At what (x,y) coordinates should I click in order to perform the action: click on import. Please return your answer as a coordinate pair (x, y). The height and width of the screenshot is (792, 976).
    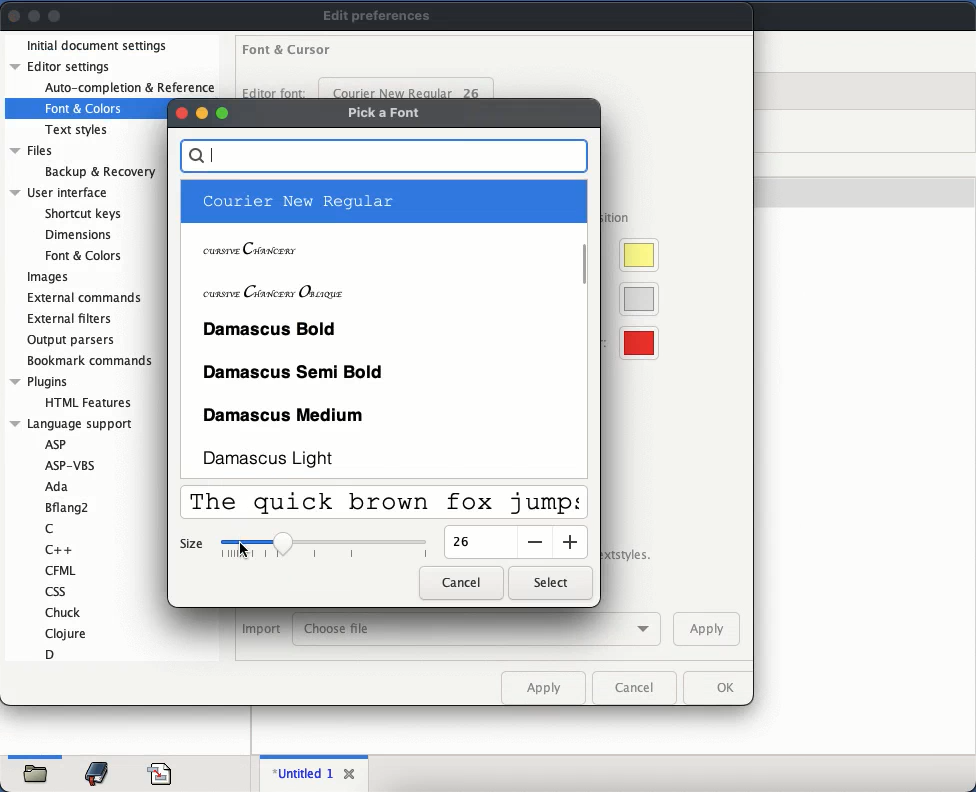
    Looking at the image, I should click on (261, 629).